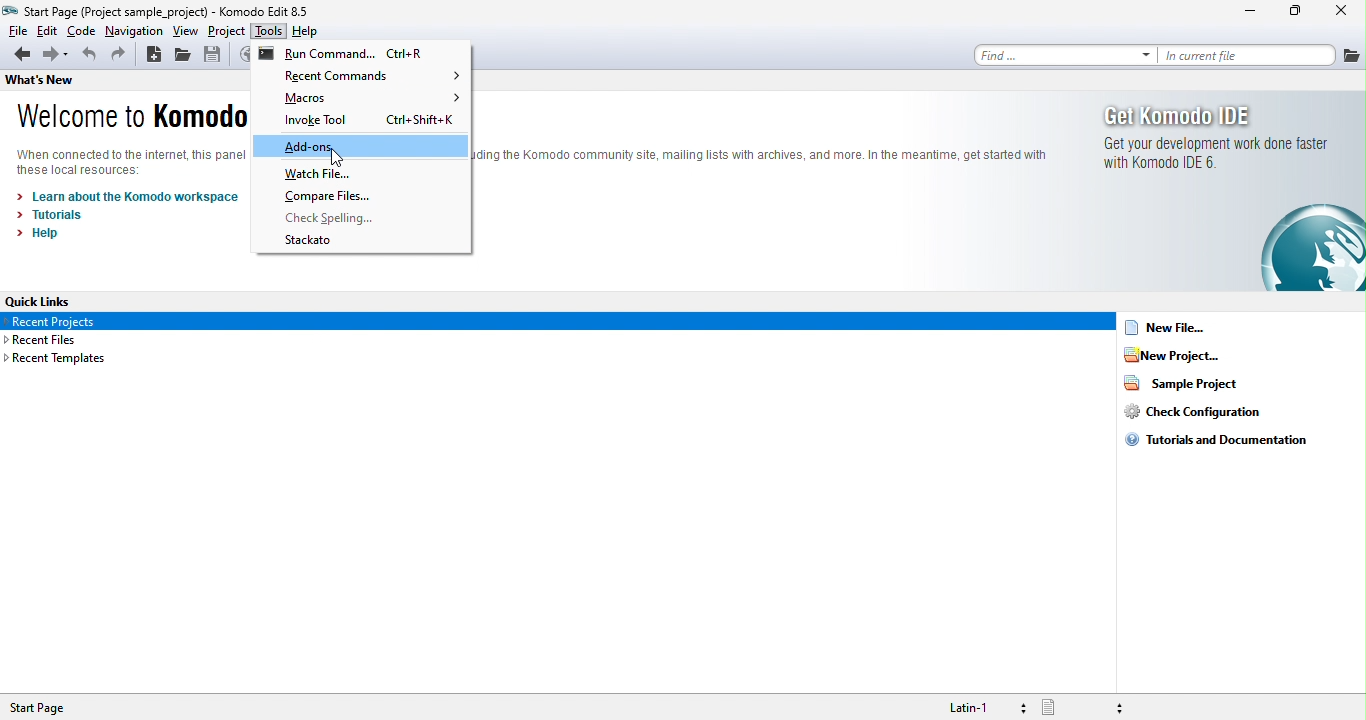  I want to click on file, so click(15, 30).